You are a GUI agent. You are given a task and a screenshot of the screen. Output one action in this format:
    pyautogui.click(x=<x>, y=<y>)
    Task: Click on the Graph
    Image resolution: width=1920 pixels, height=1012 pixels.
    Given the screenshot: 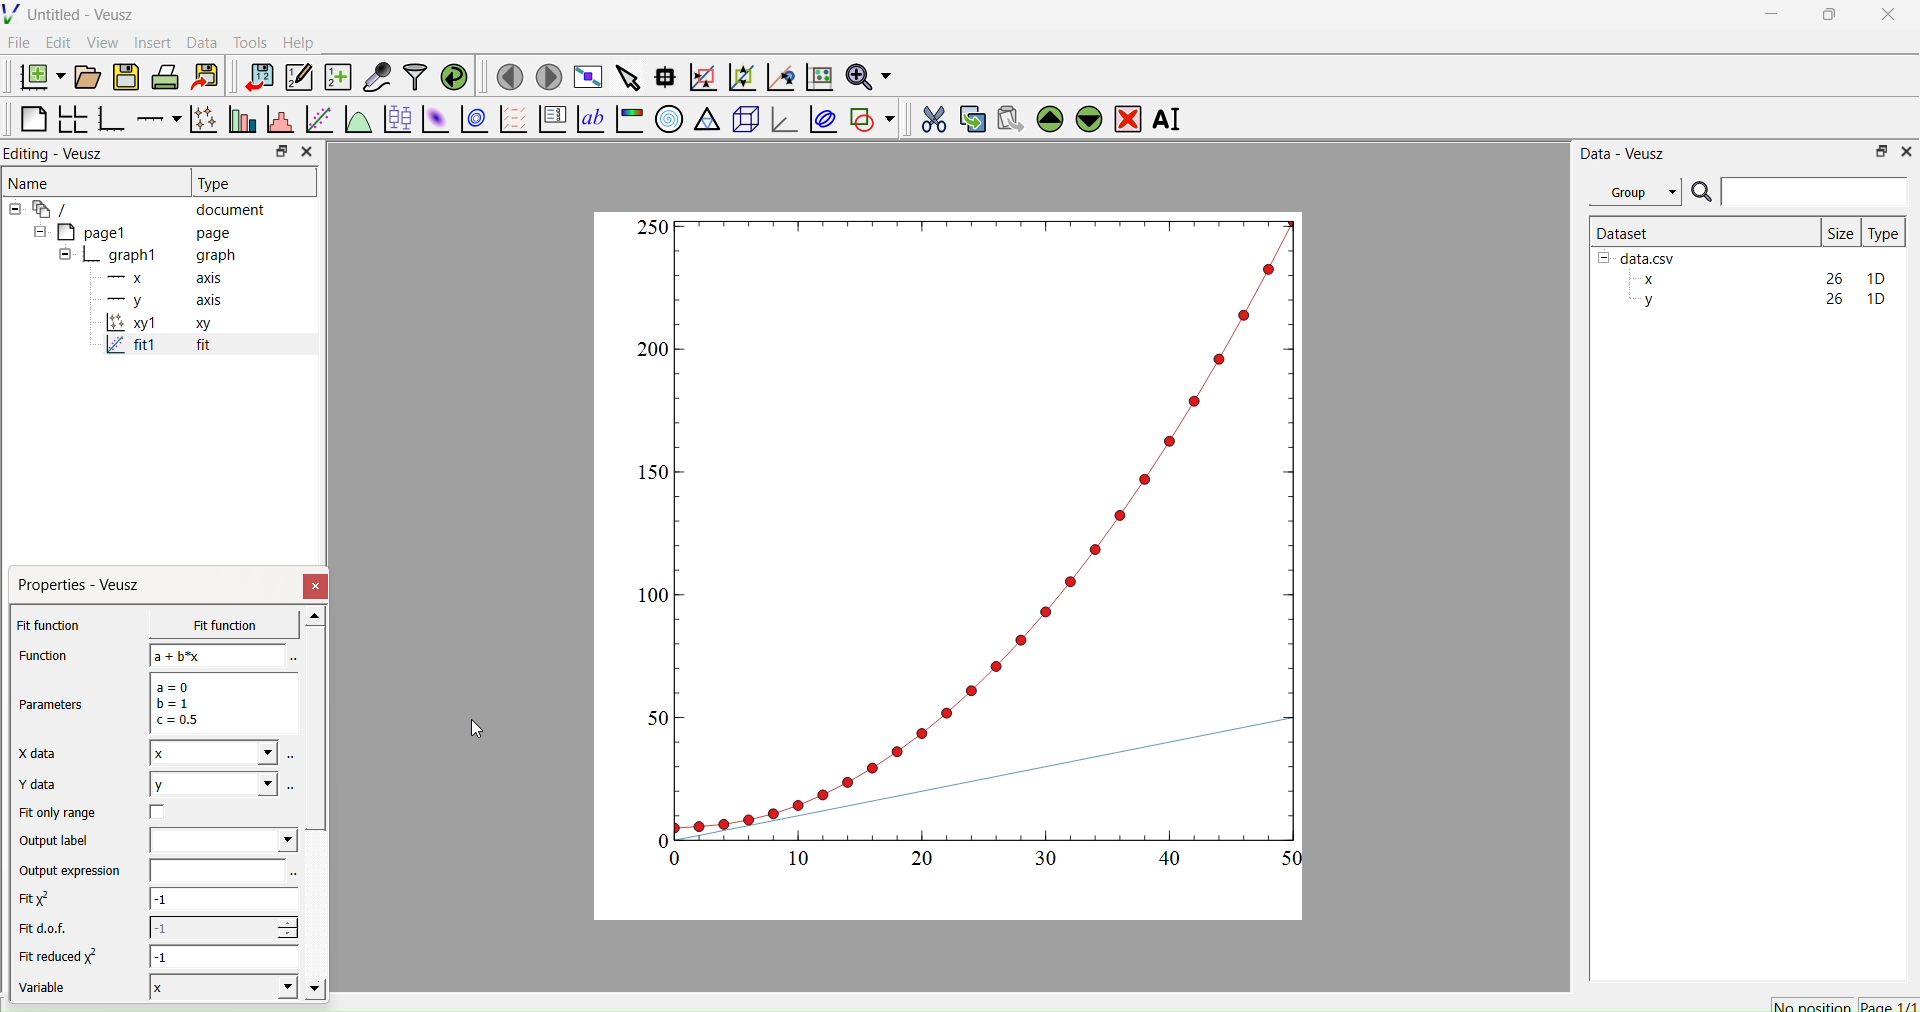 What is the action you would take?
    pyautogui.click(x=973, y=542)
    